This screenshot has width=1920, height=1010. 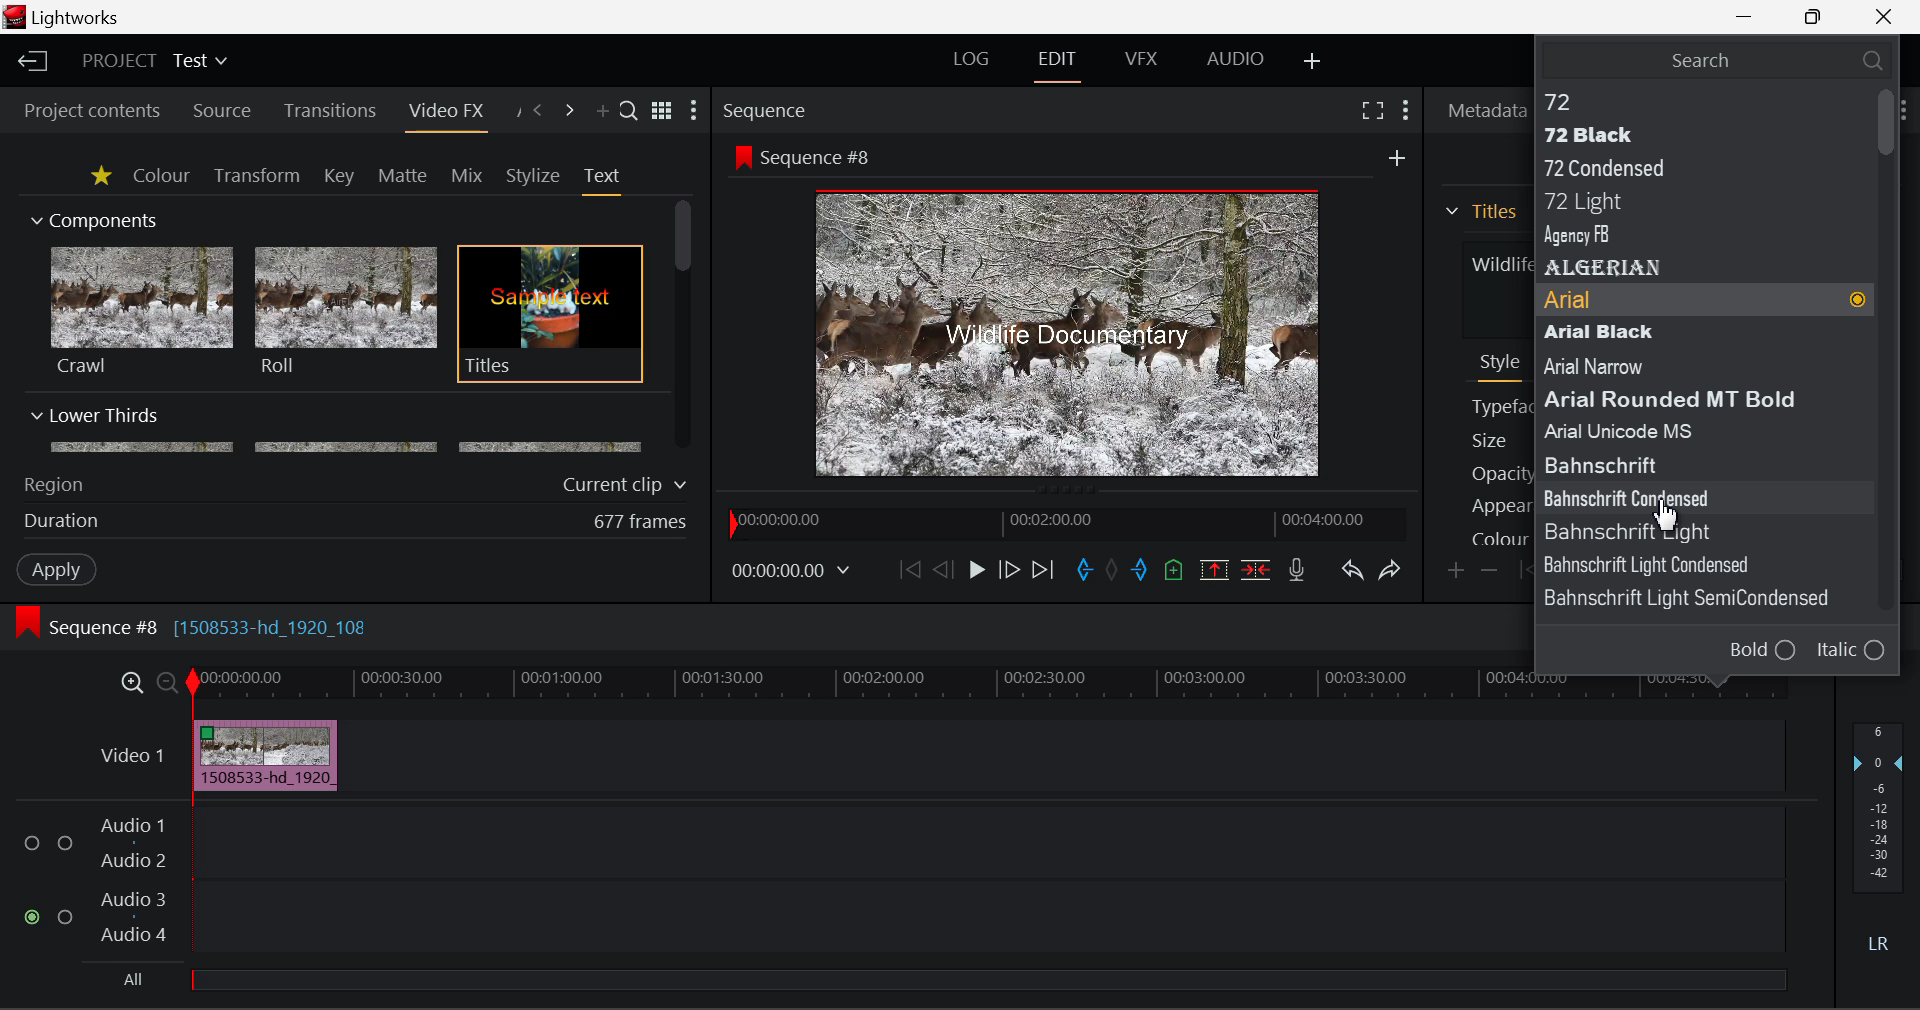 I want to click on Remove keyframe, so click(x=1490, y=573).